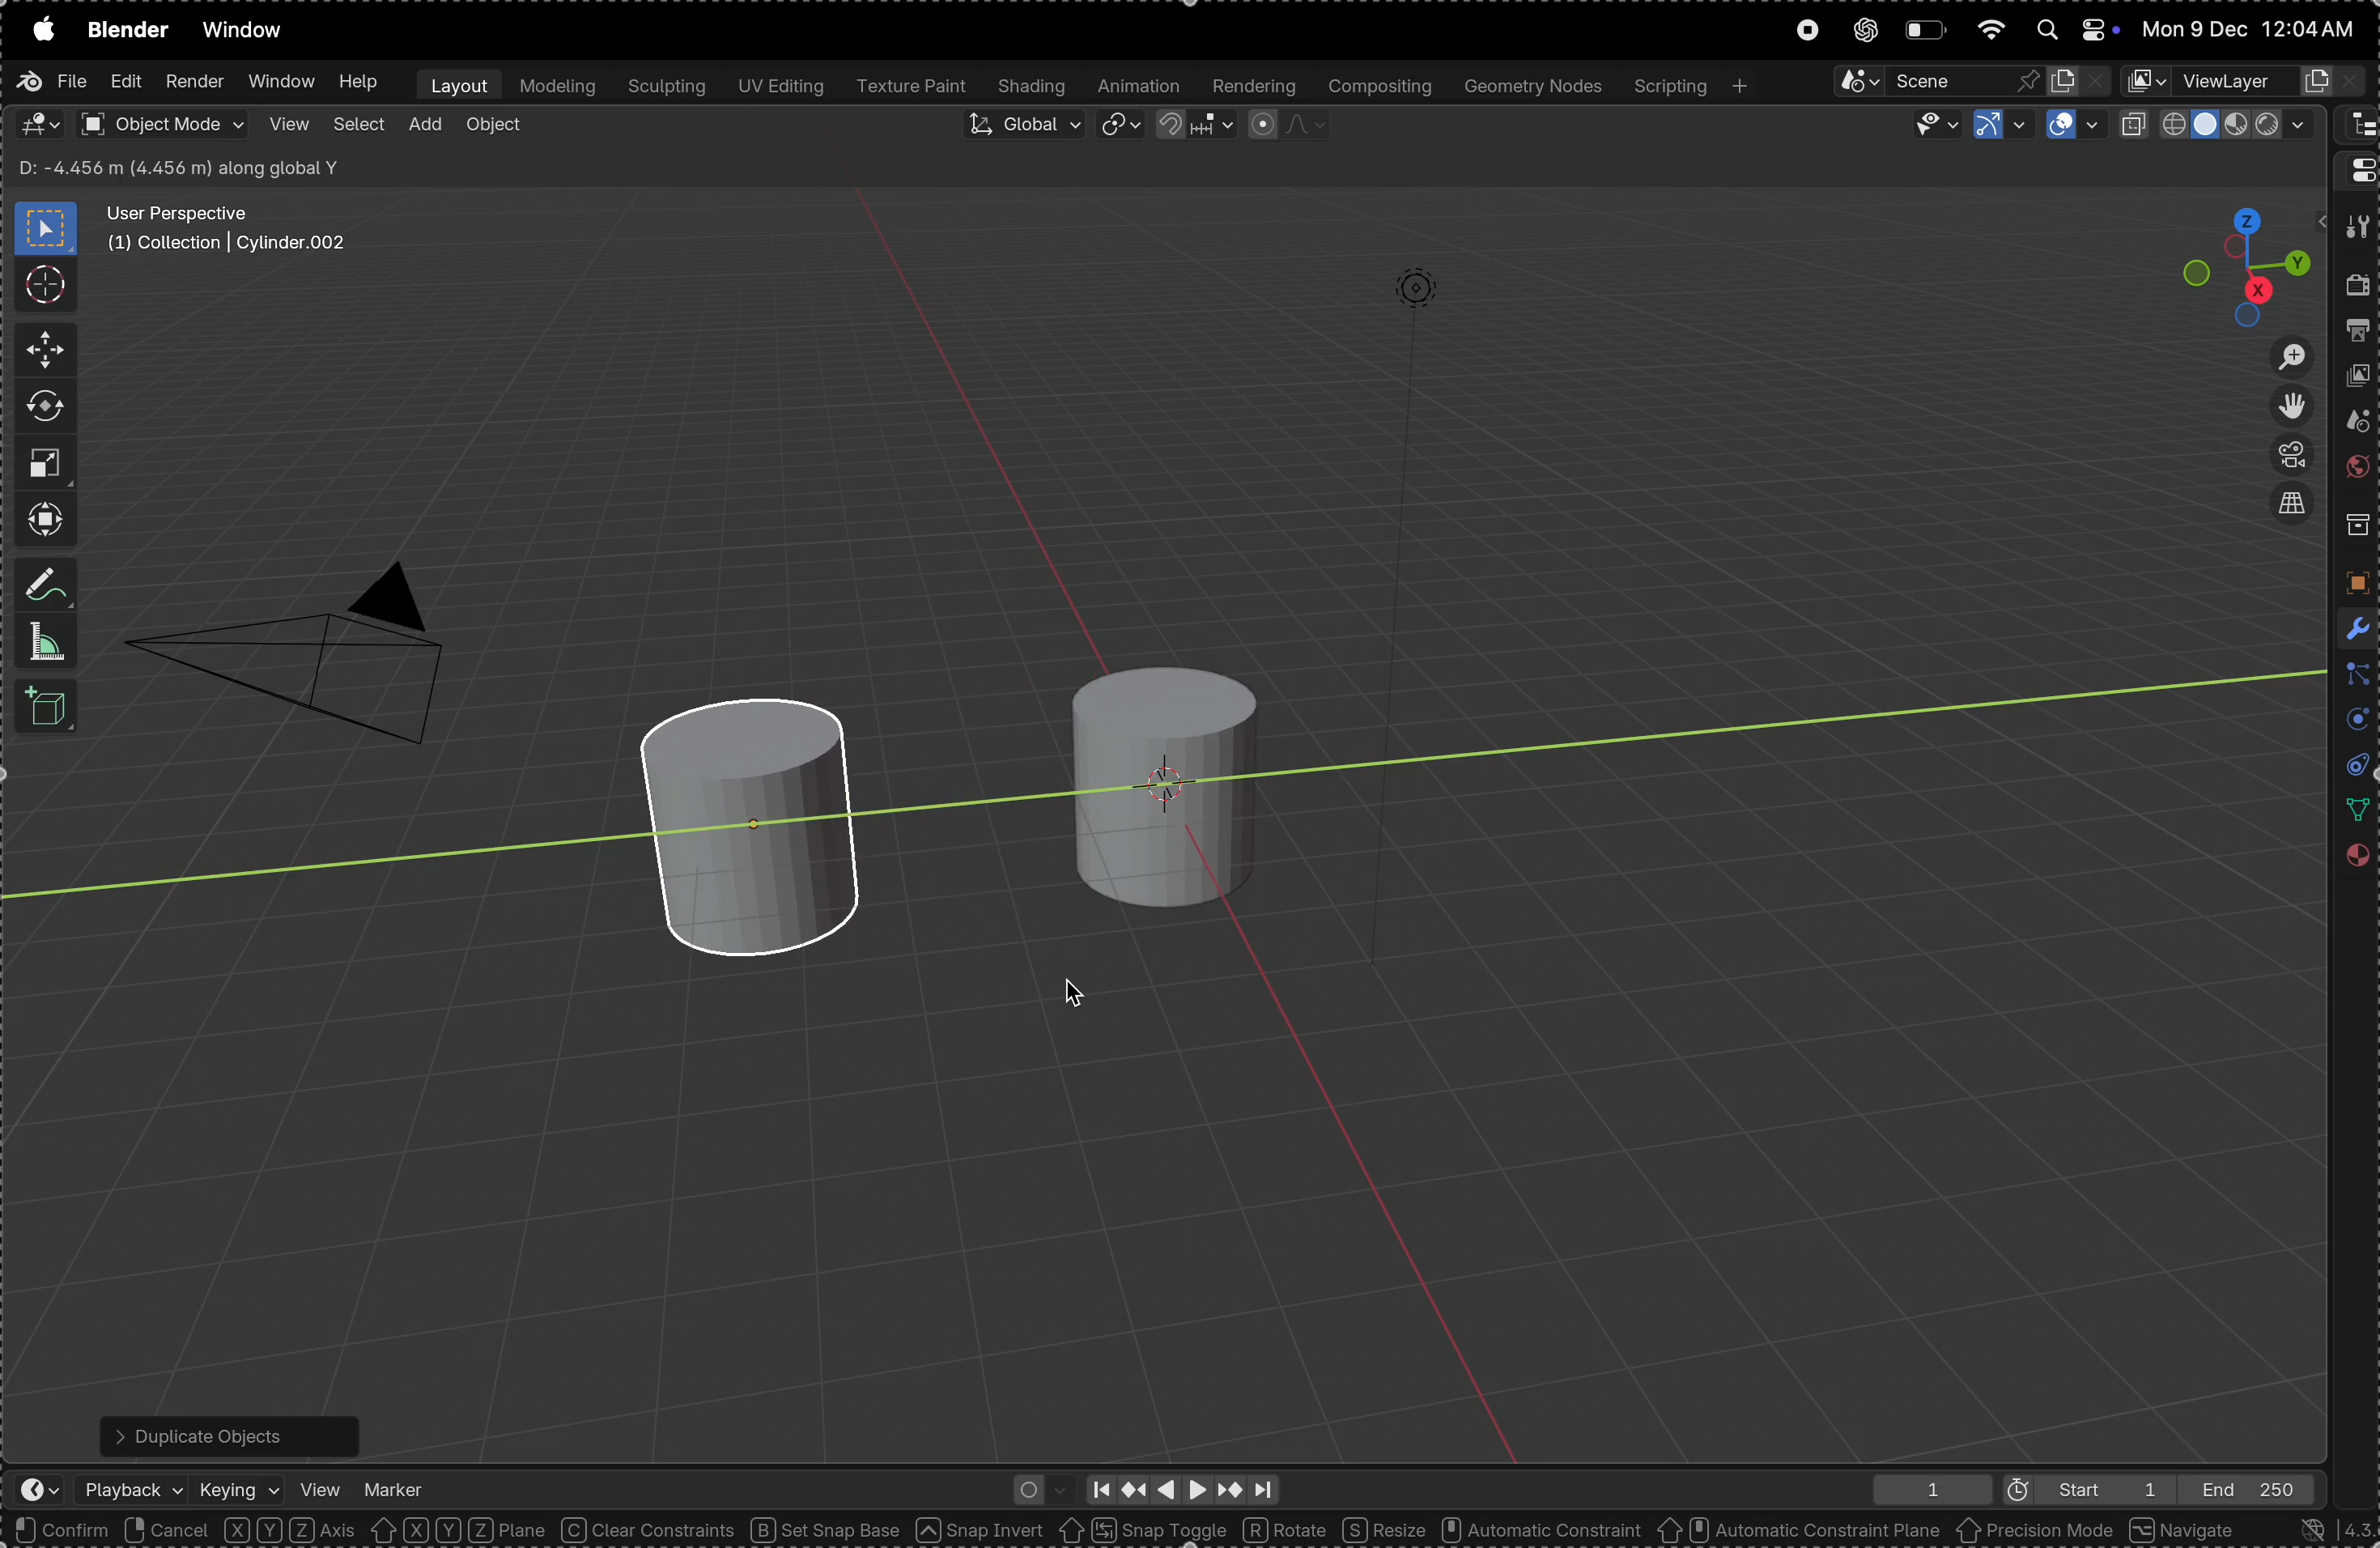 The image size is (2380, 1548). I want to click on view point, so click(2248, 259).